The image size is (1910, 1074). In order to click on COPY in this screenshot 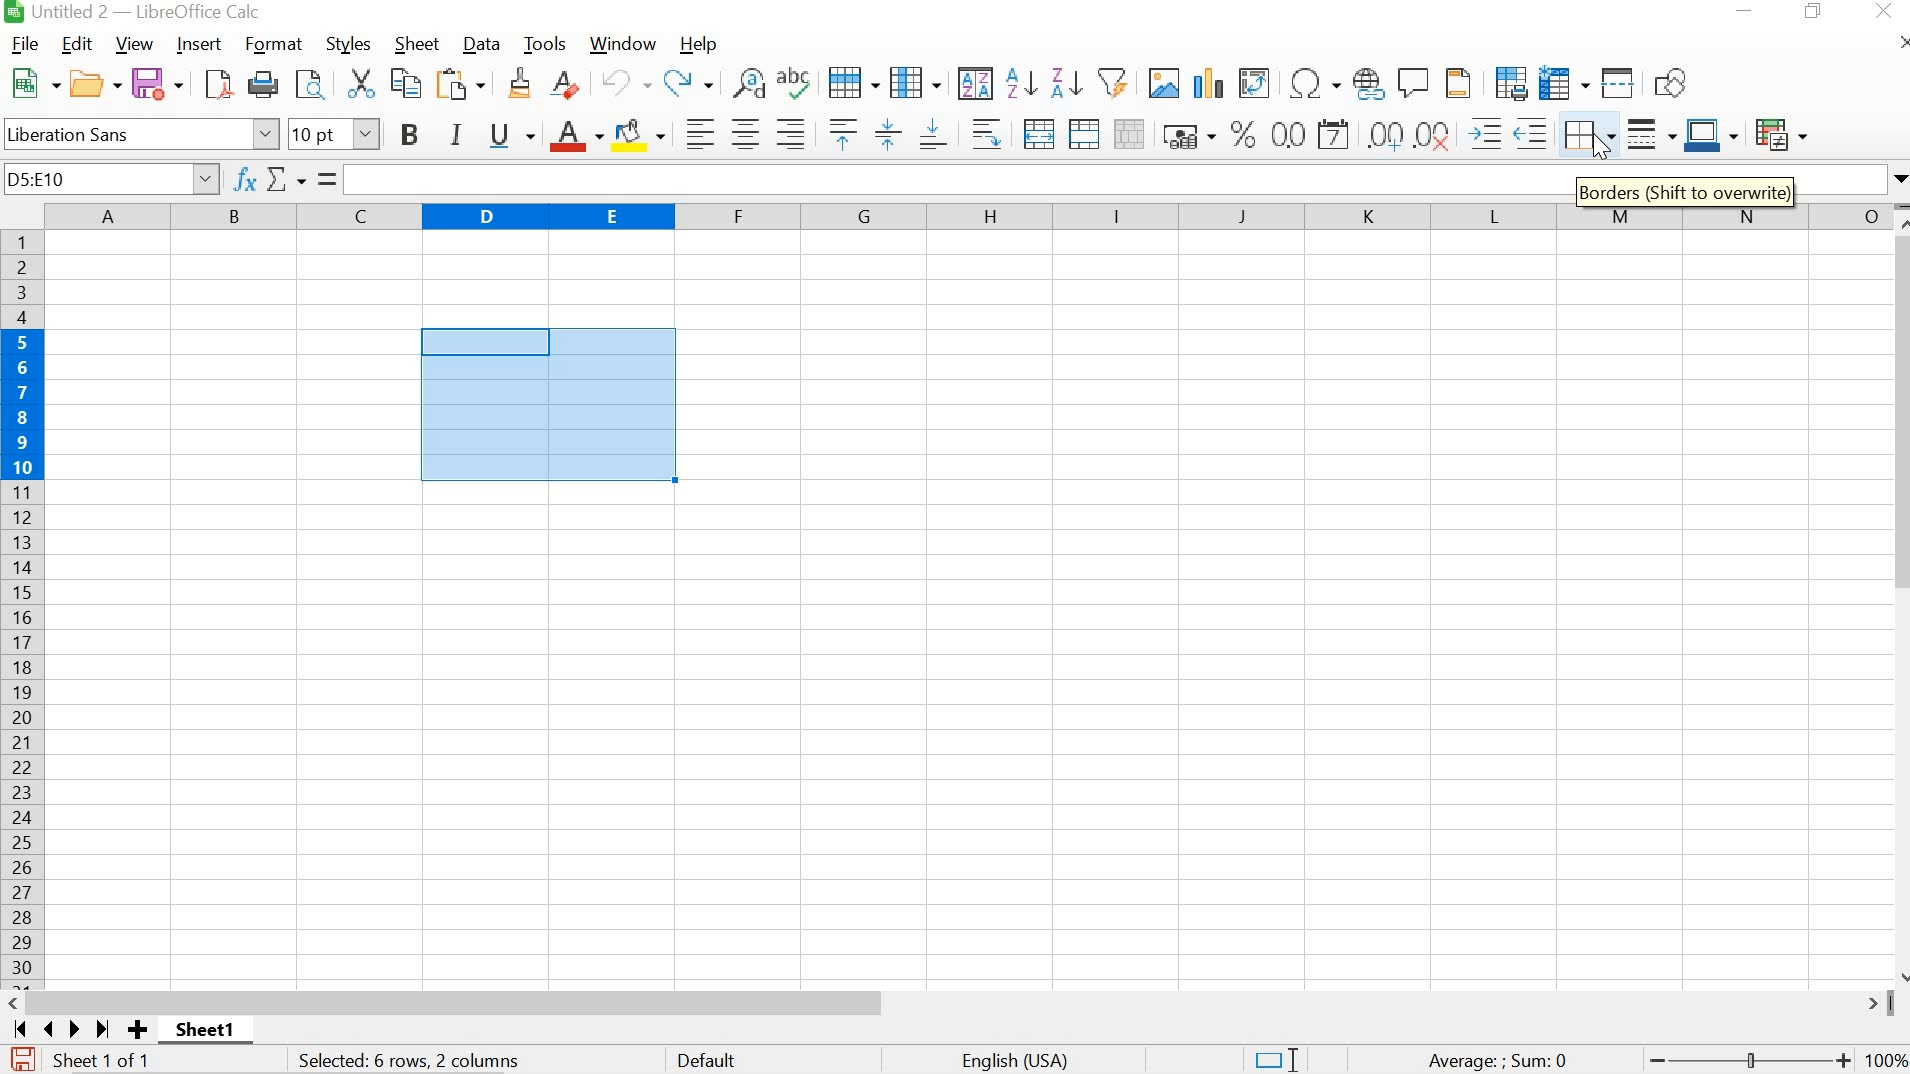, I will do `click(408, 81)`.